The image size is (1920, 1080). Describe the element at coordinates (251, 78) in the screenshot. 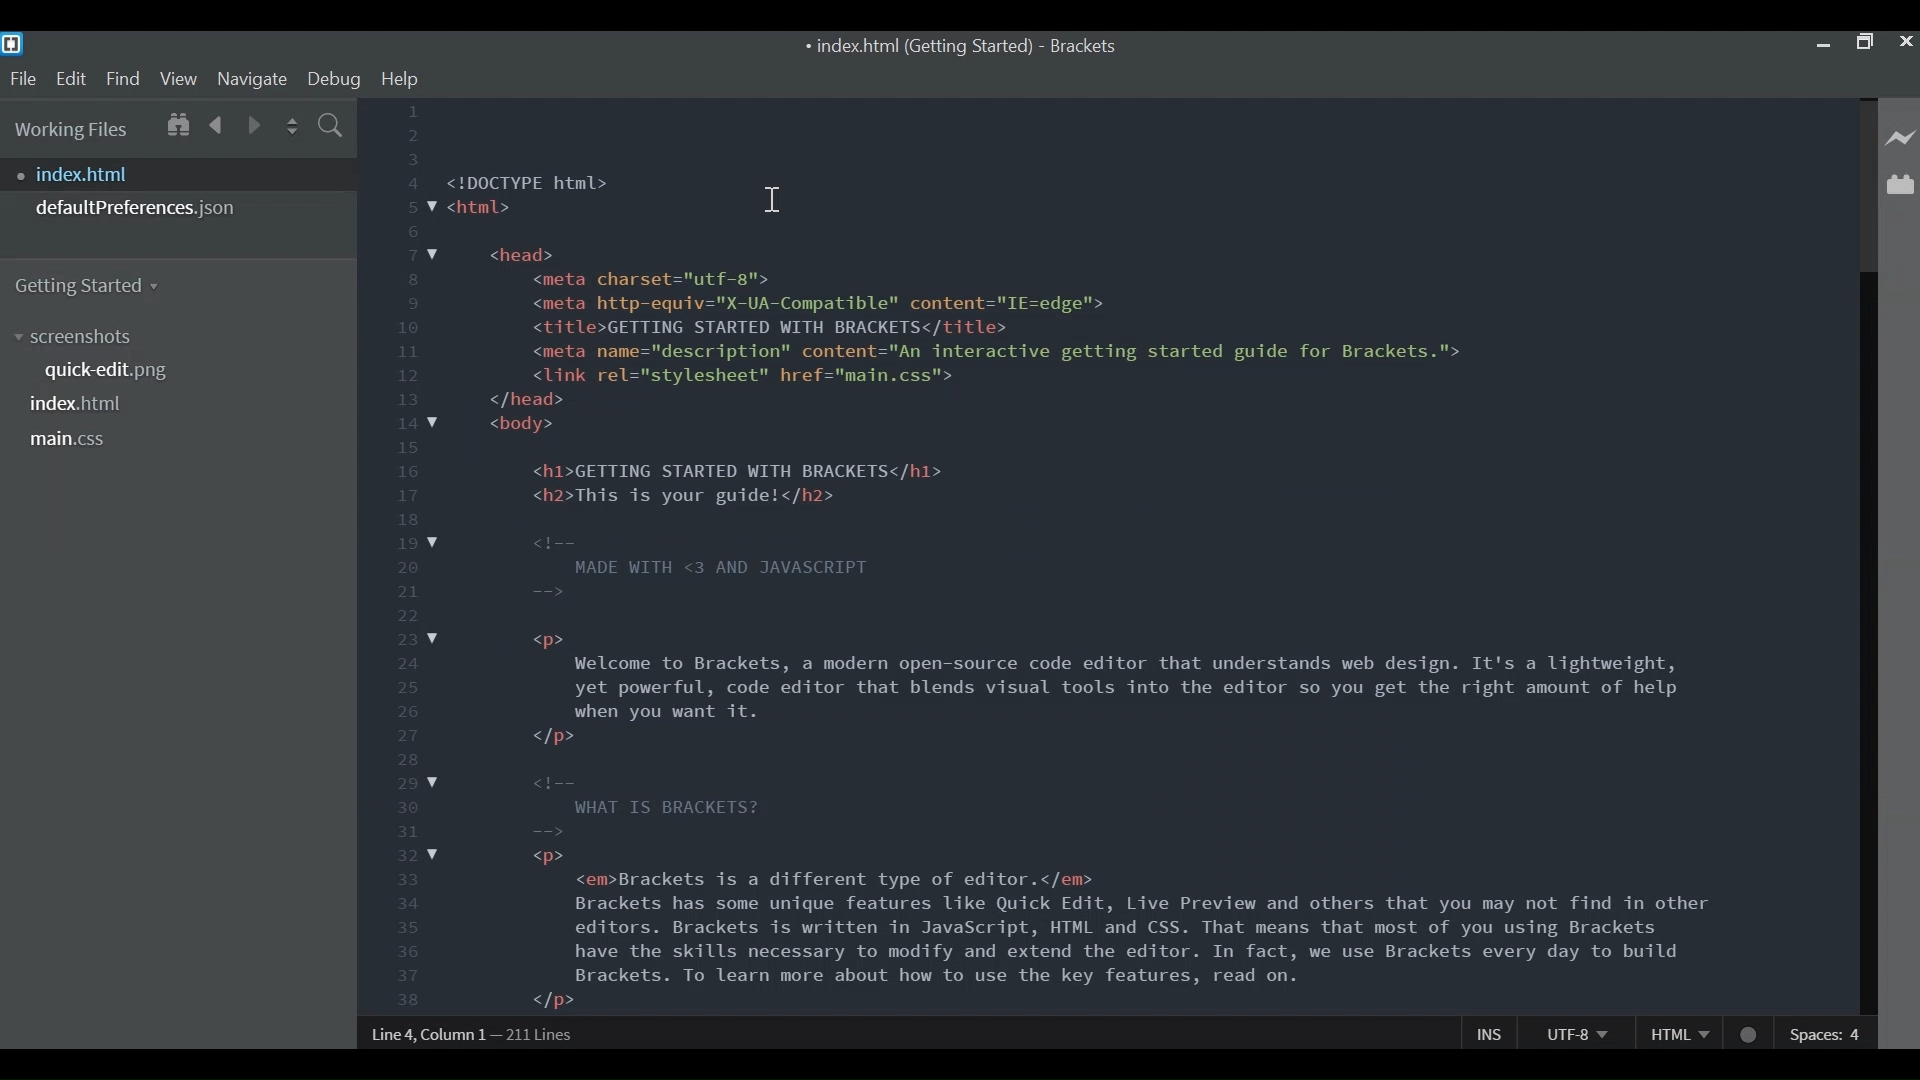

I see `Navigate` at that location.